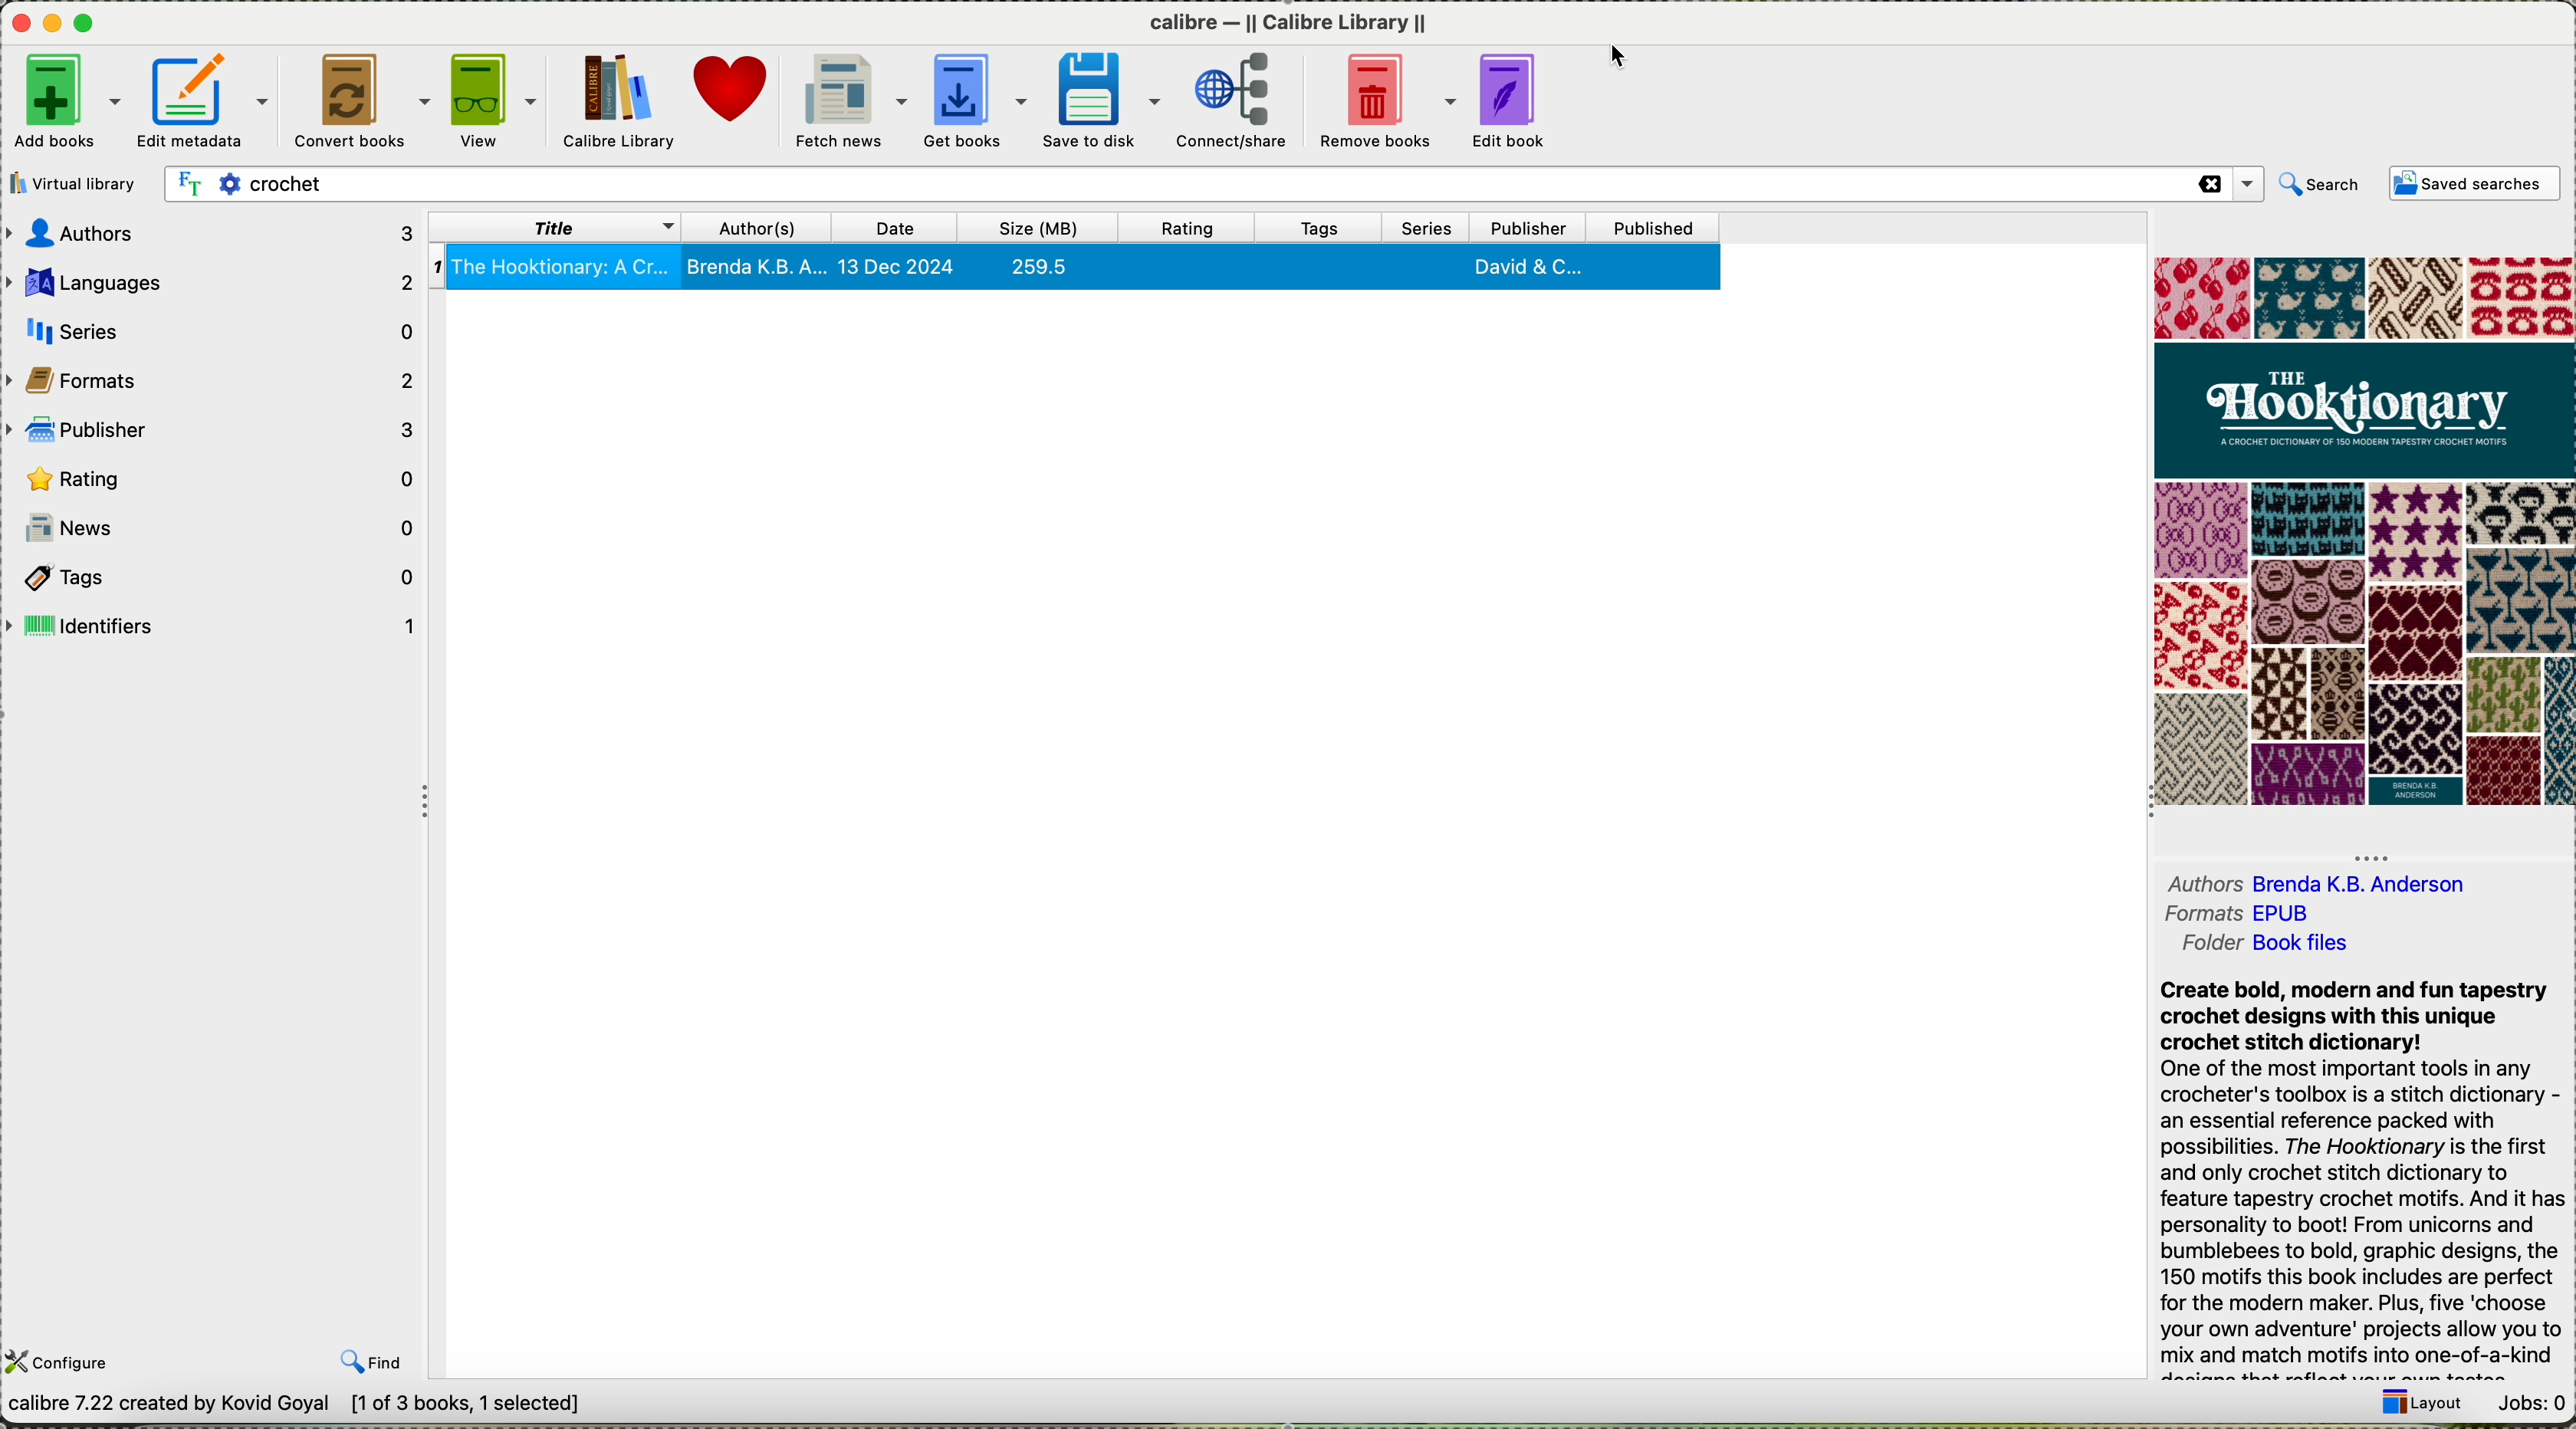 This screenshot has height=1429, width=2576. I want to click on formats , so click(2203, 945).